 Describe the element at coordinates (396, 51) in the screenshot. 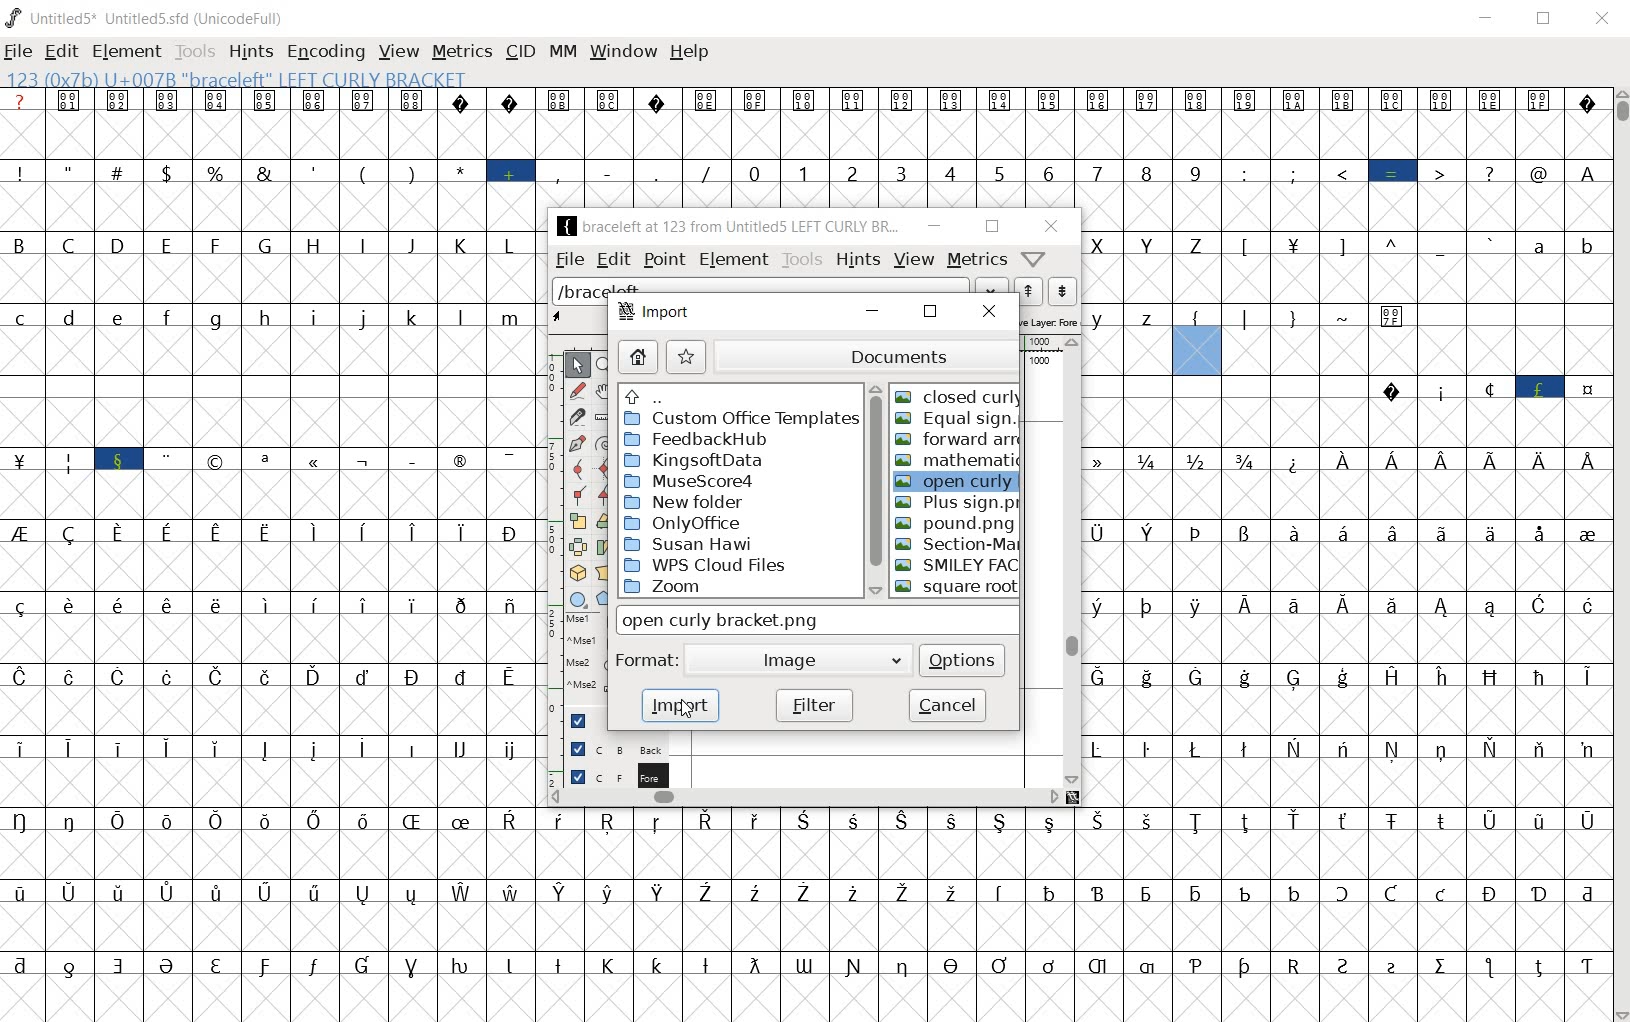

I see `view` at that location.